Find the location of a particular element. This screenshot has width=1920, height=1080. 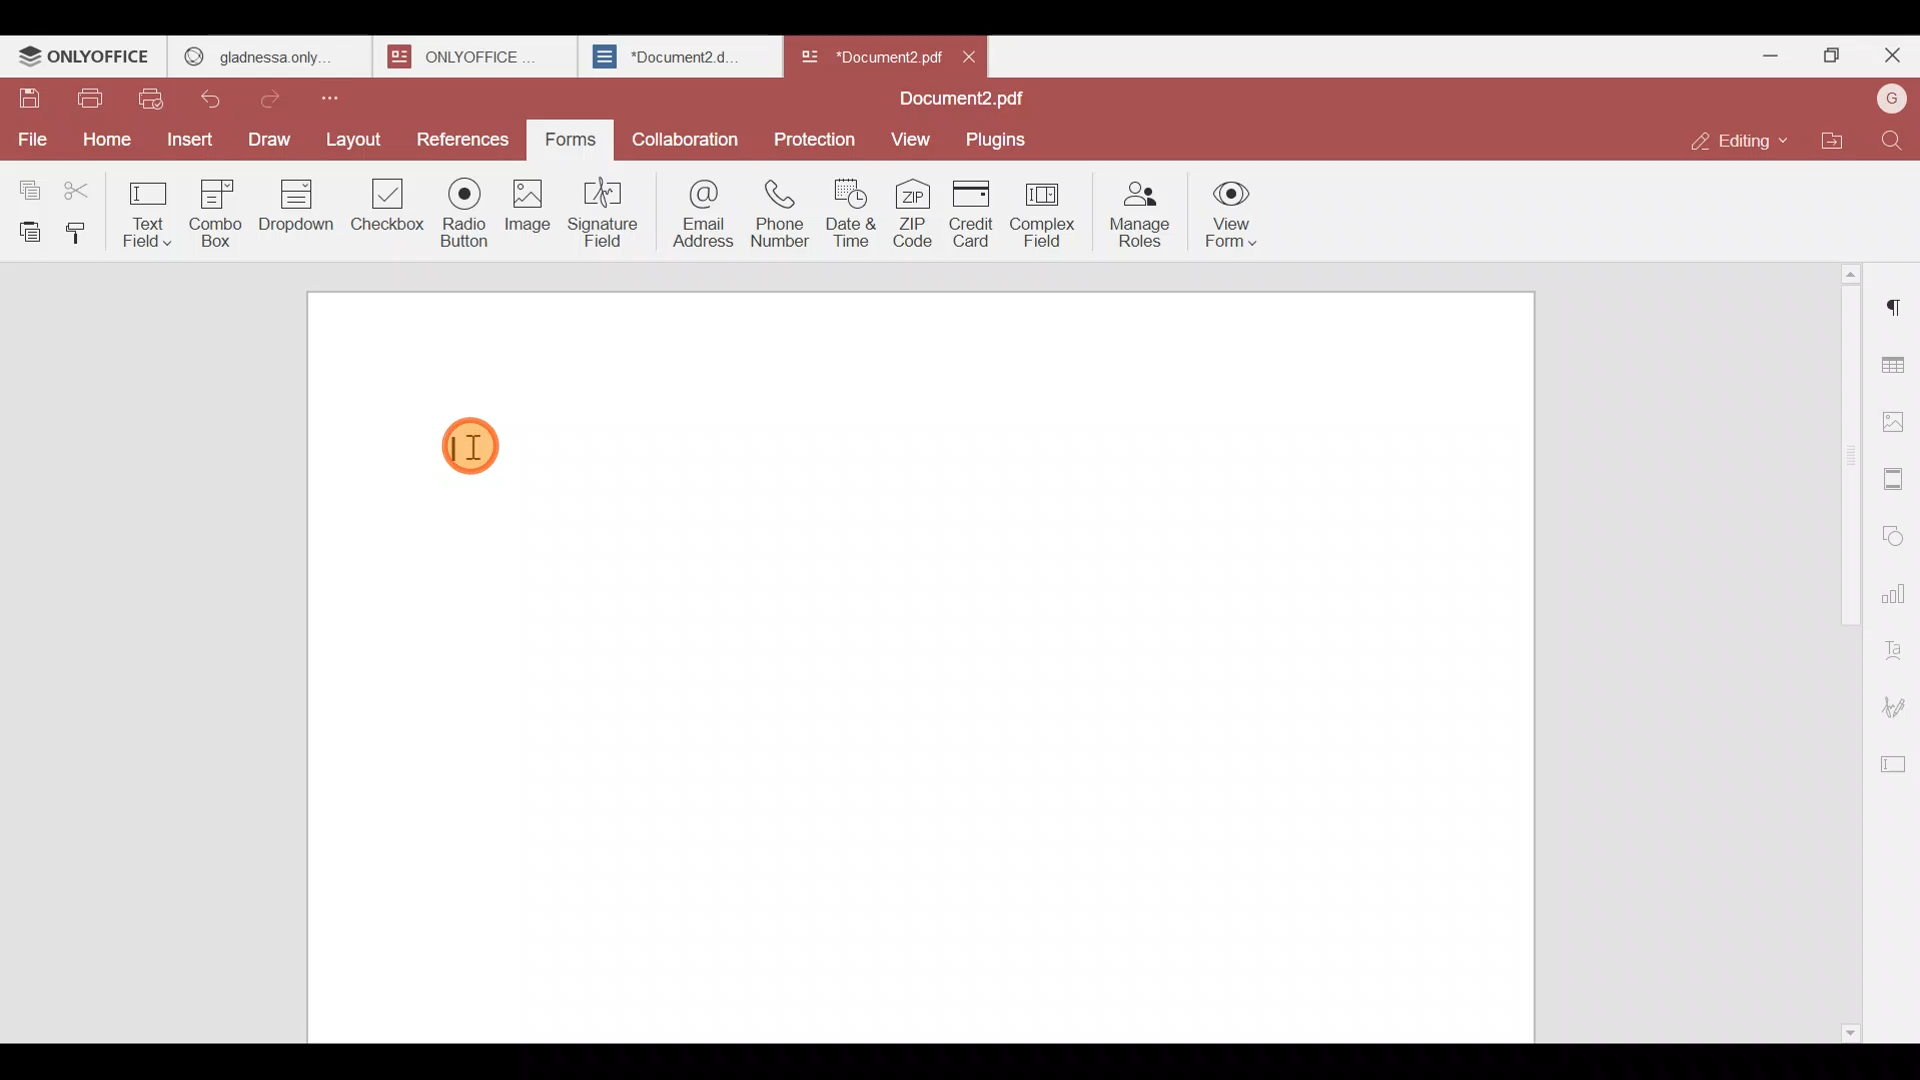

Copy style is located at coordinates (78, 228).